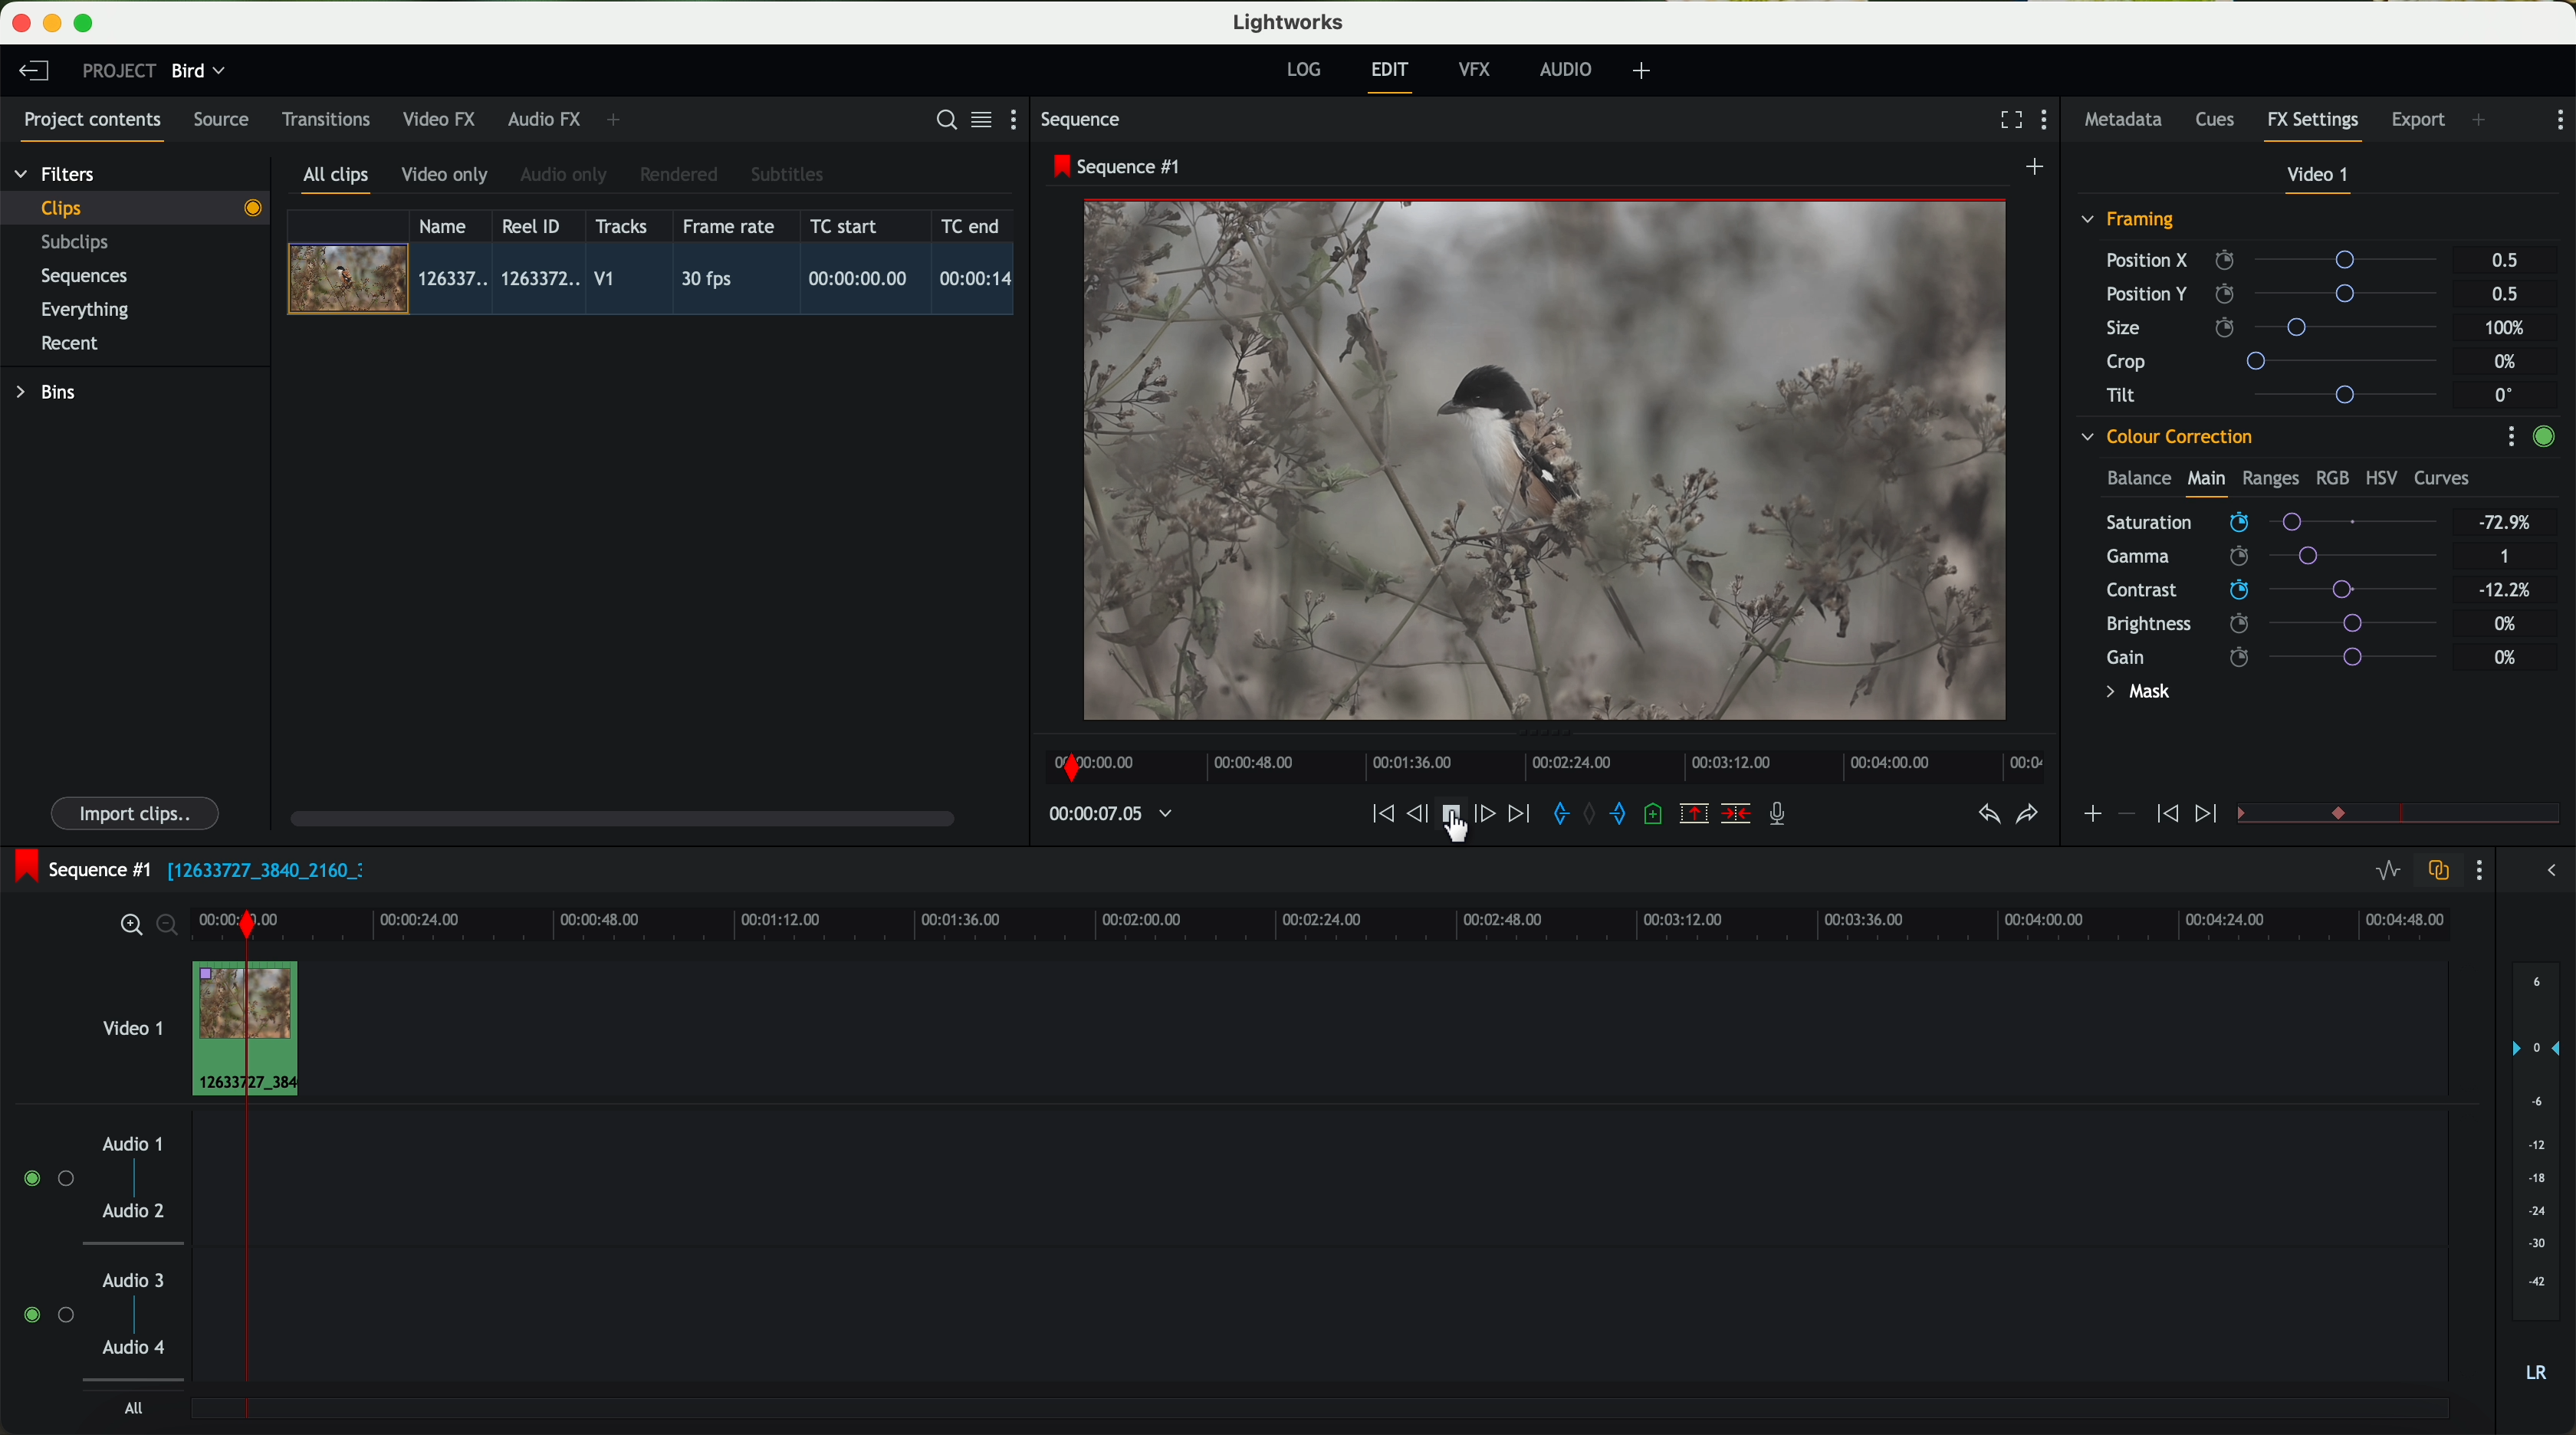  What do you see at coordinates (2134, 694) in the screenshot?
I see `mask` at bounding box center [2134, 694].